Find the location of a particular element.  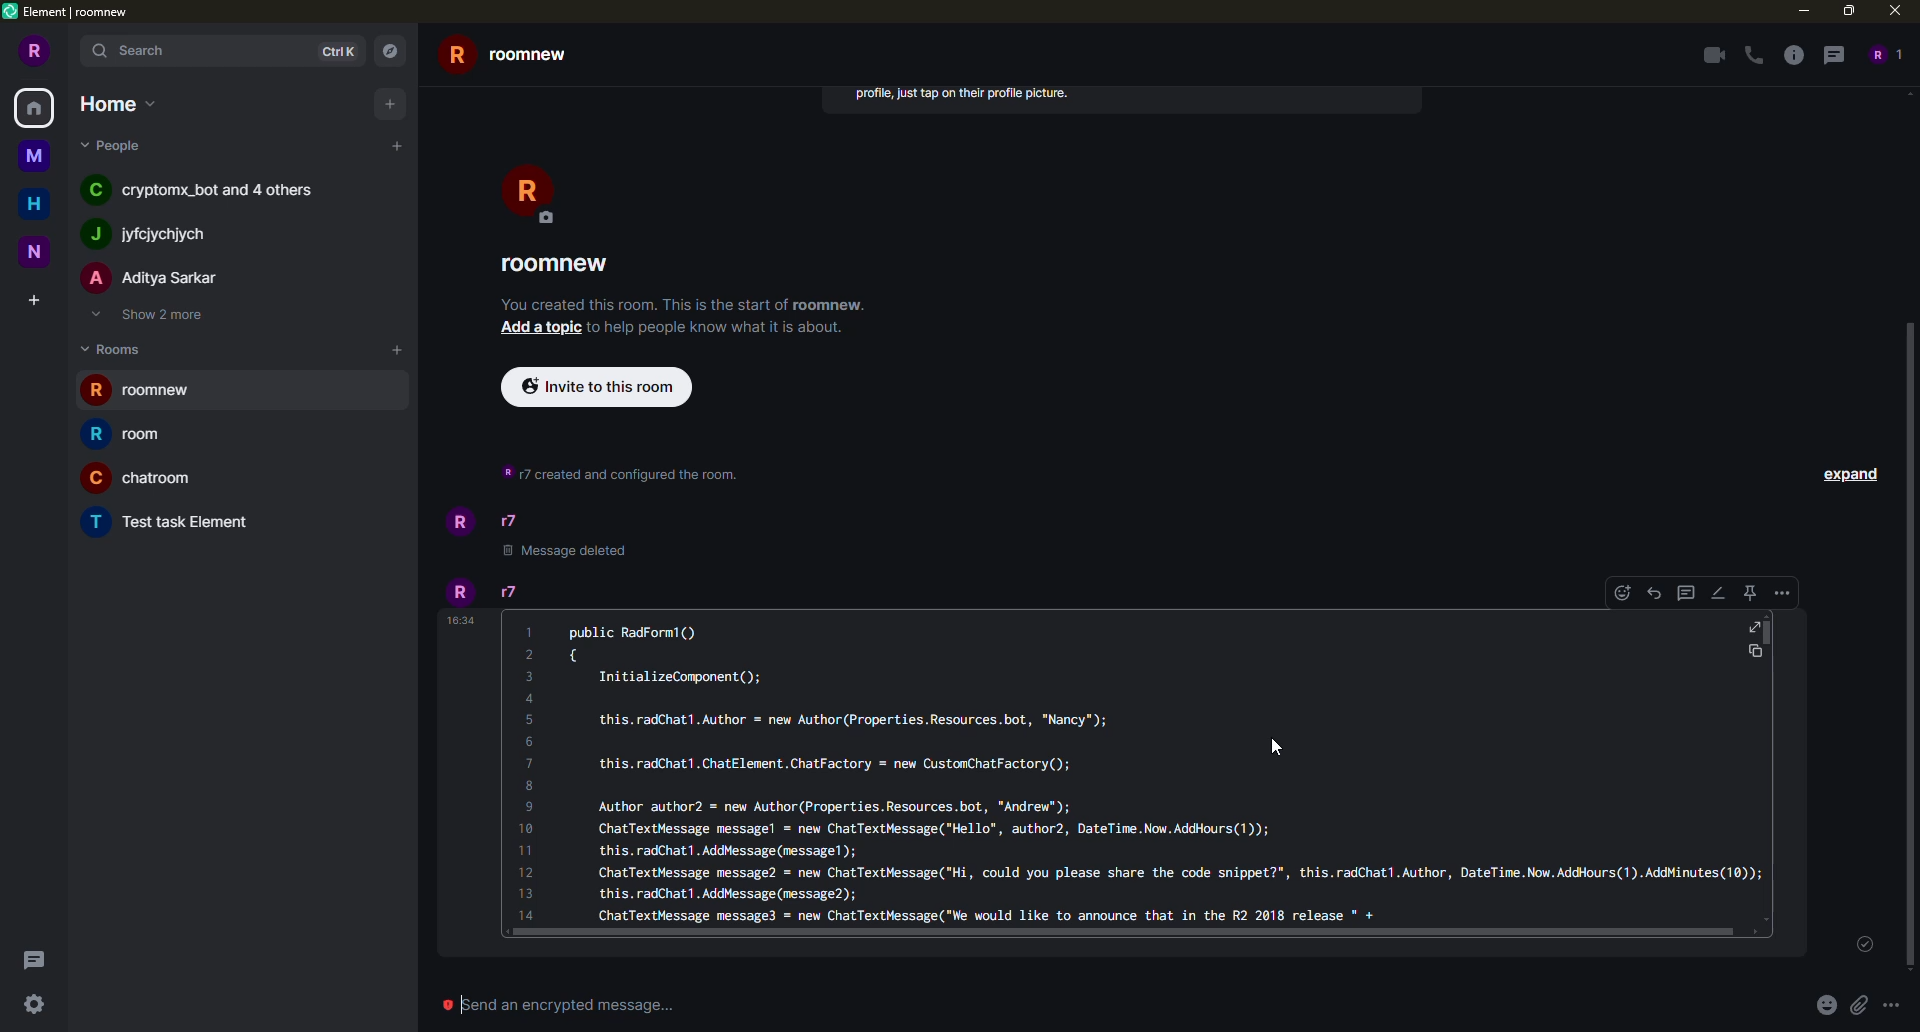

room is located at coordinates (140, 389).